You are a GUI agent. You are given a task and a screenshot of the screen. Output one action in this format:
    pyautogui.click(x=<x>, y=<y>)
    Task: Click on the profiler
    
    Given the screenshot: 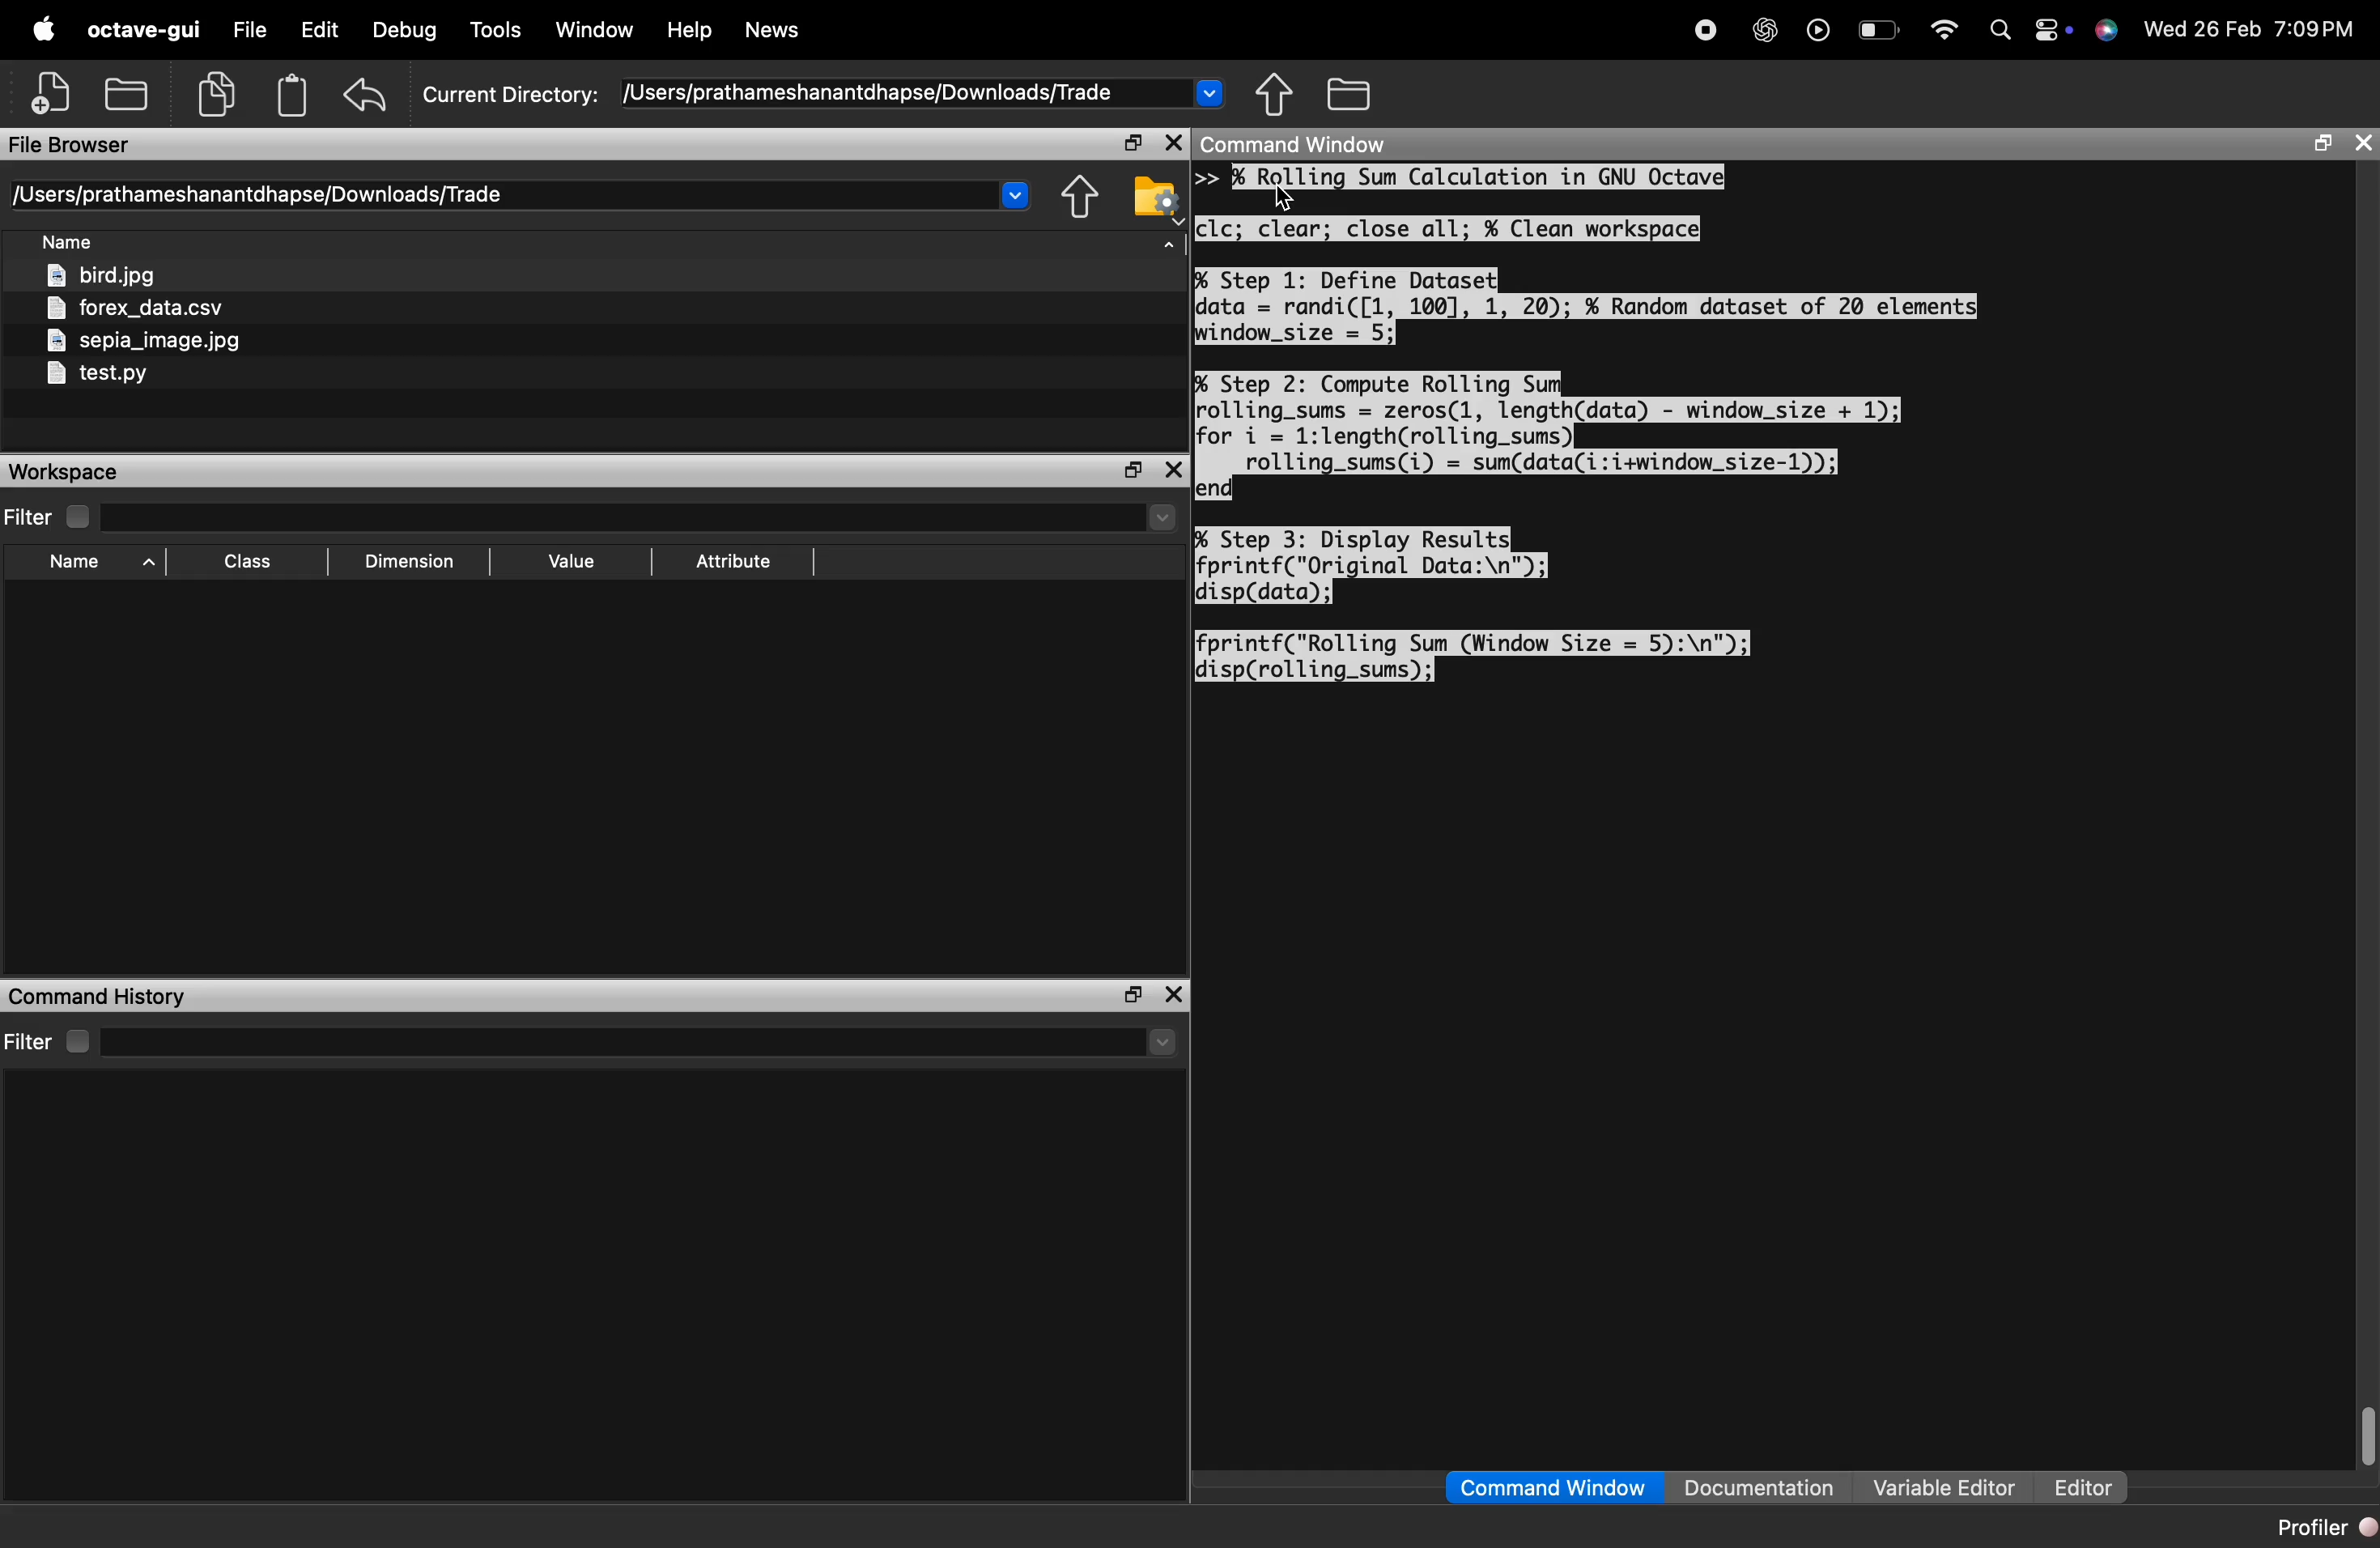 What is the action you would take?
    pyautogui.click(x=2323, y=1530)
    